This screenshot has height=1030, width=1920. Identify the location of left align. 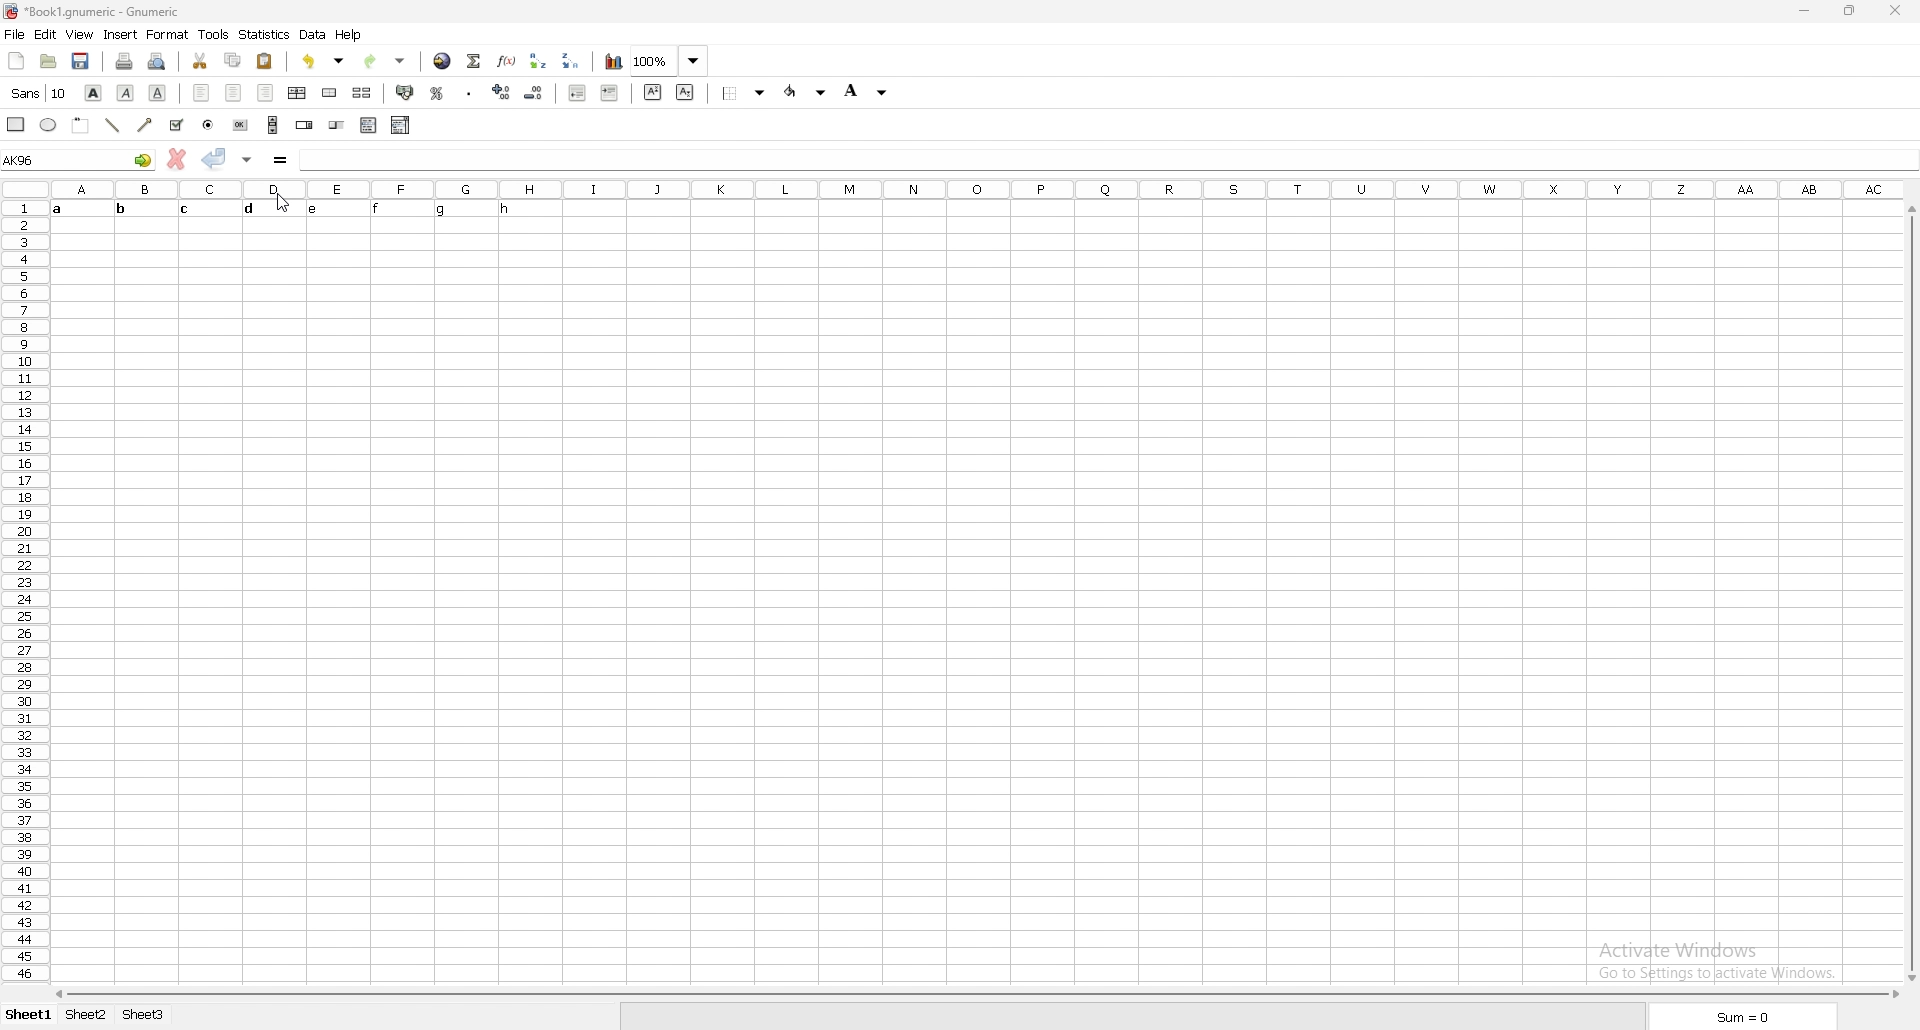
(201, 92).